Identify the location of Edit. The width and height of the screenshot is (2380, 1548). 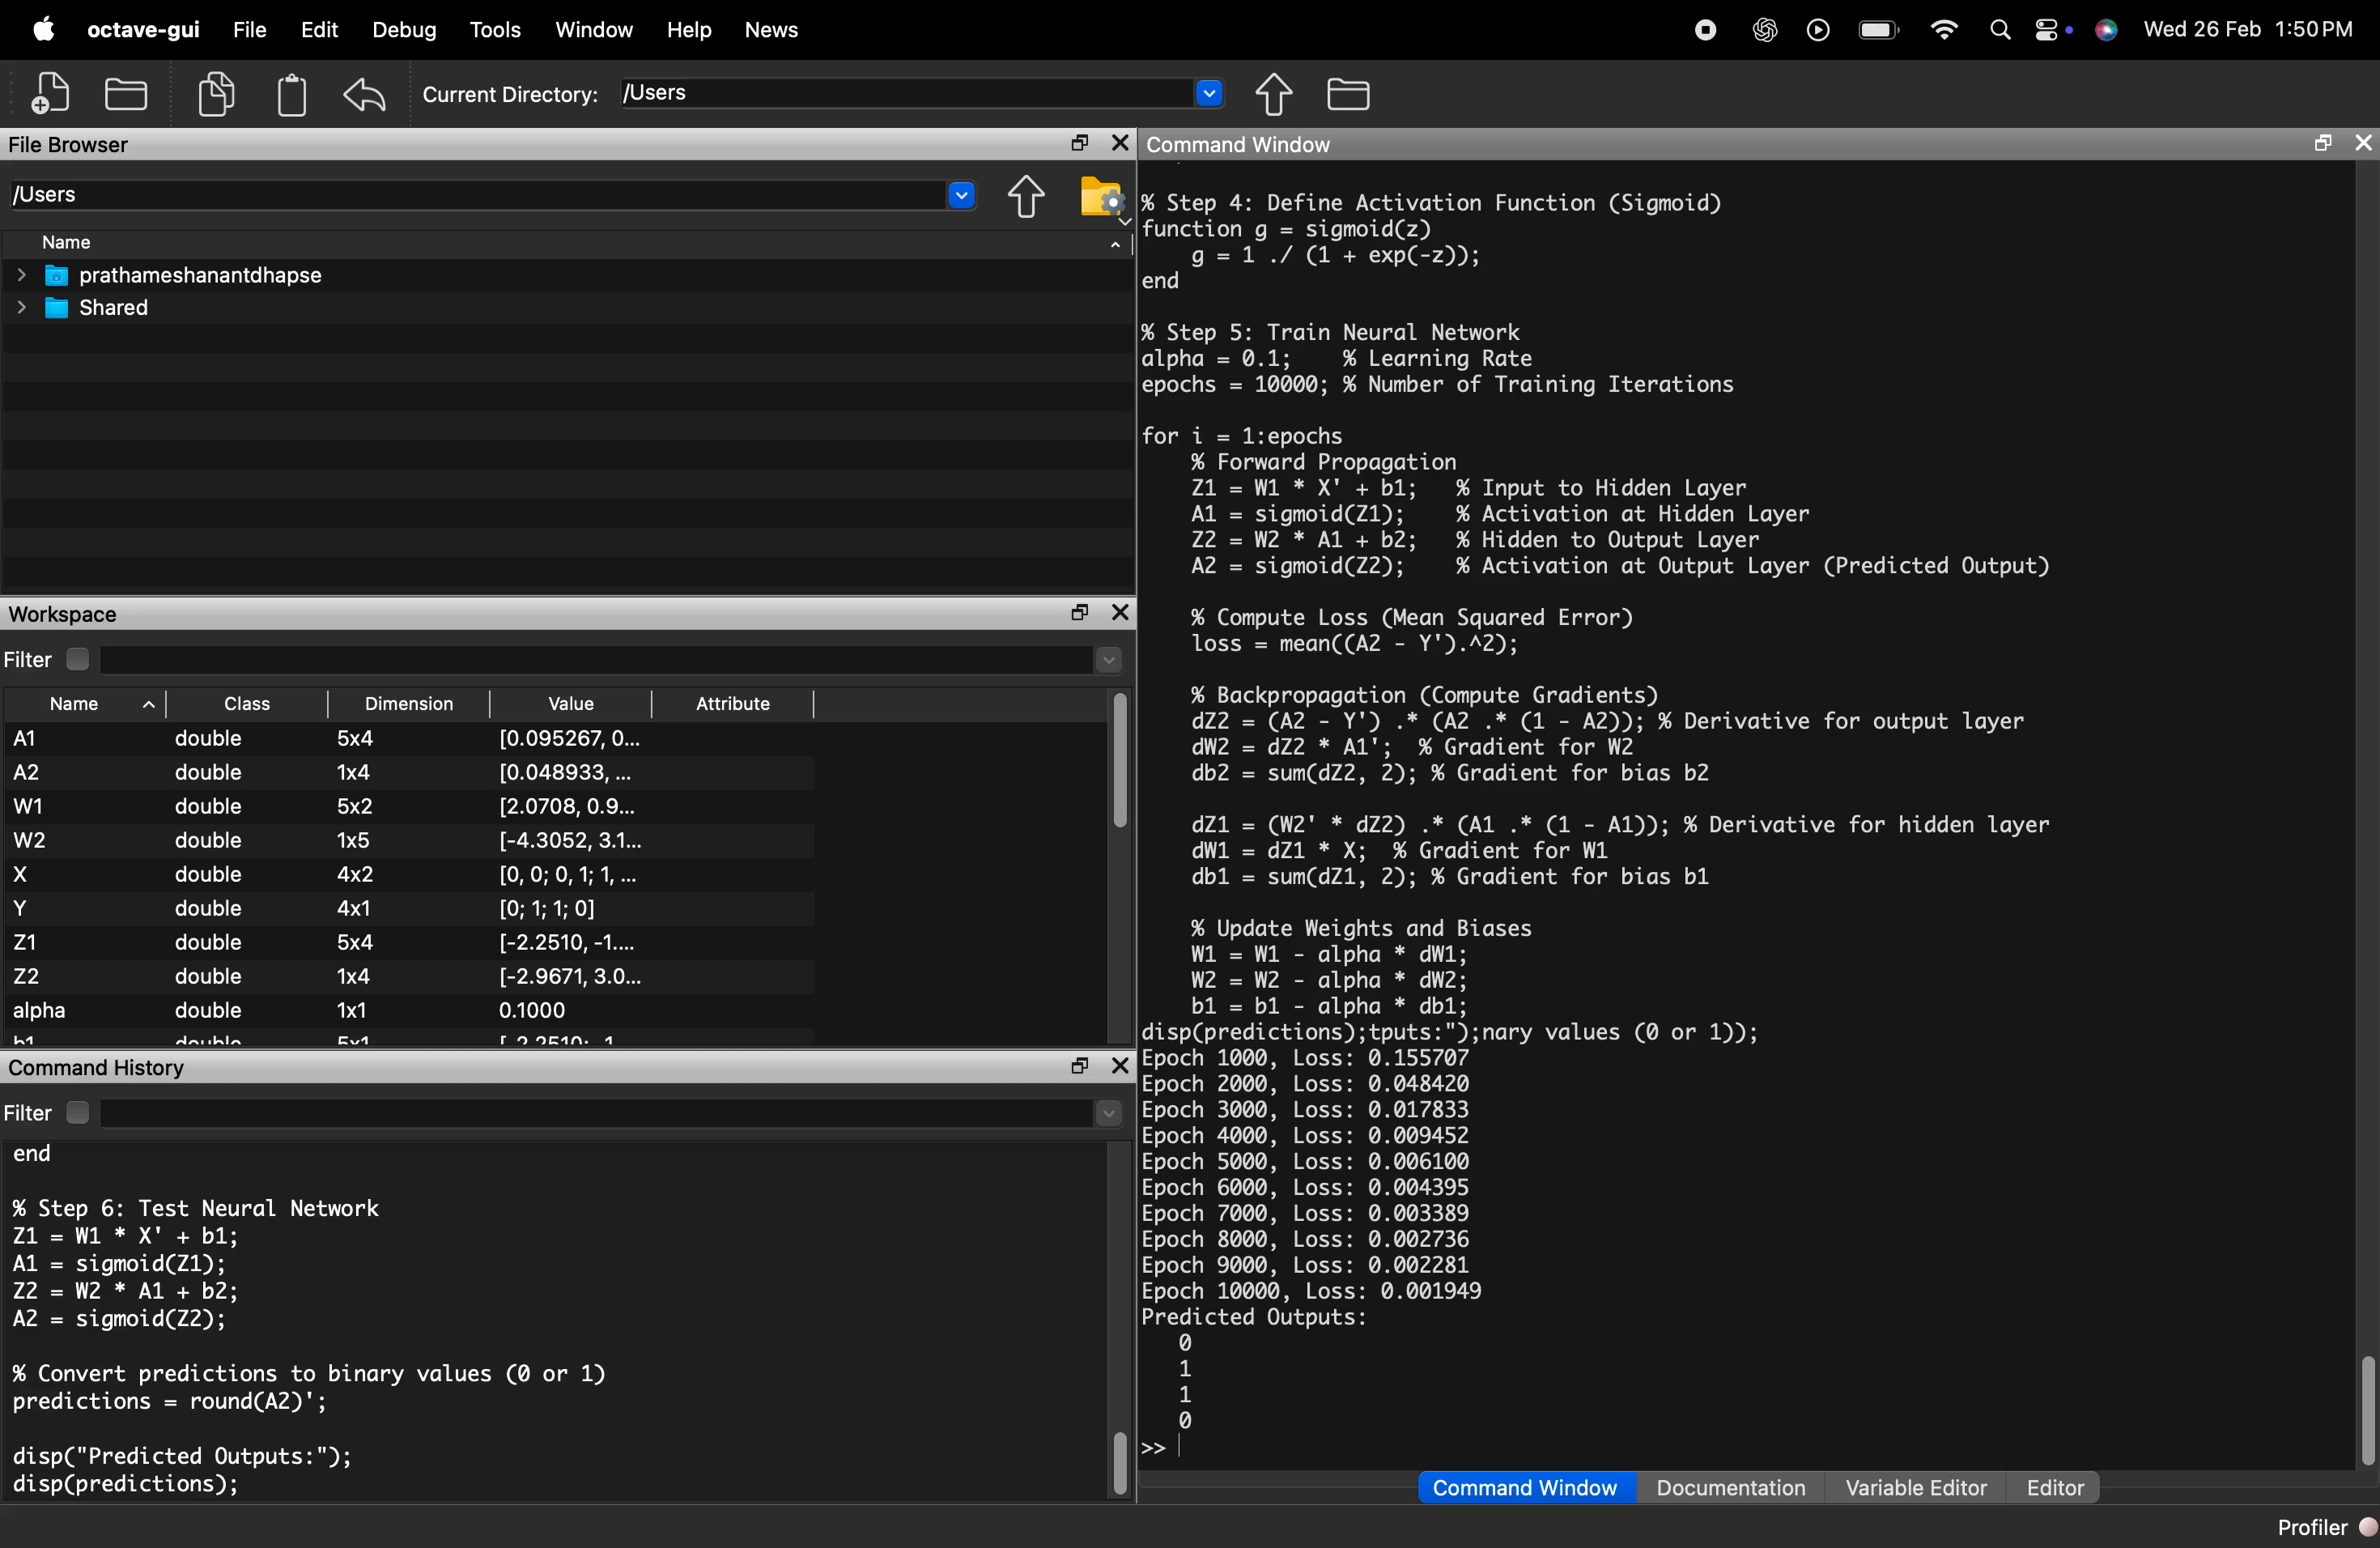
(319, 29).